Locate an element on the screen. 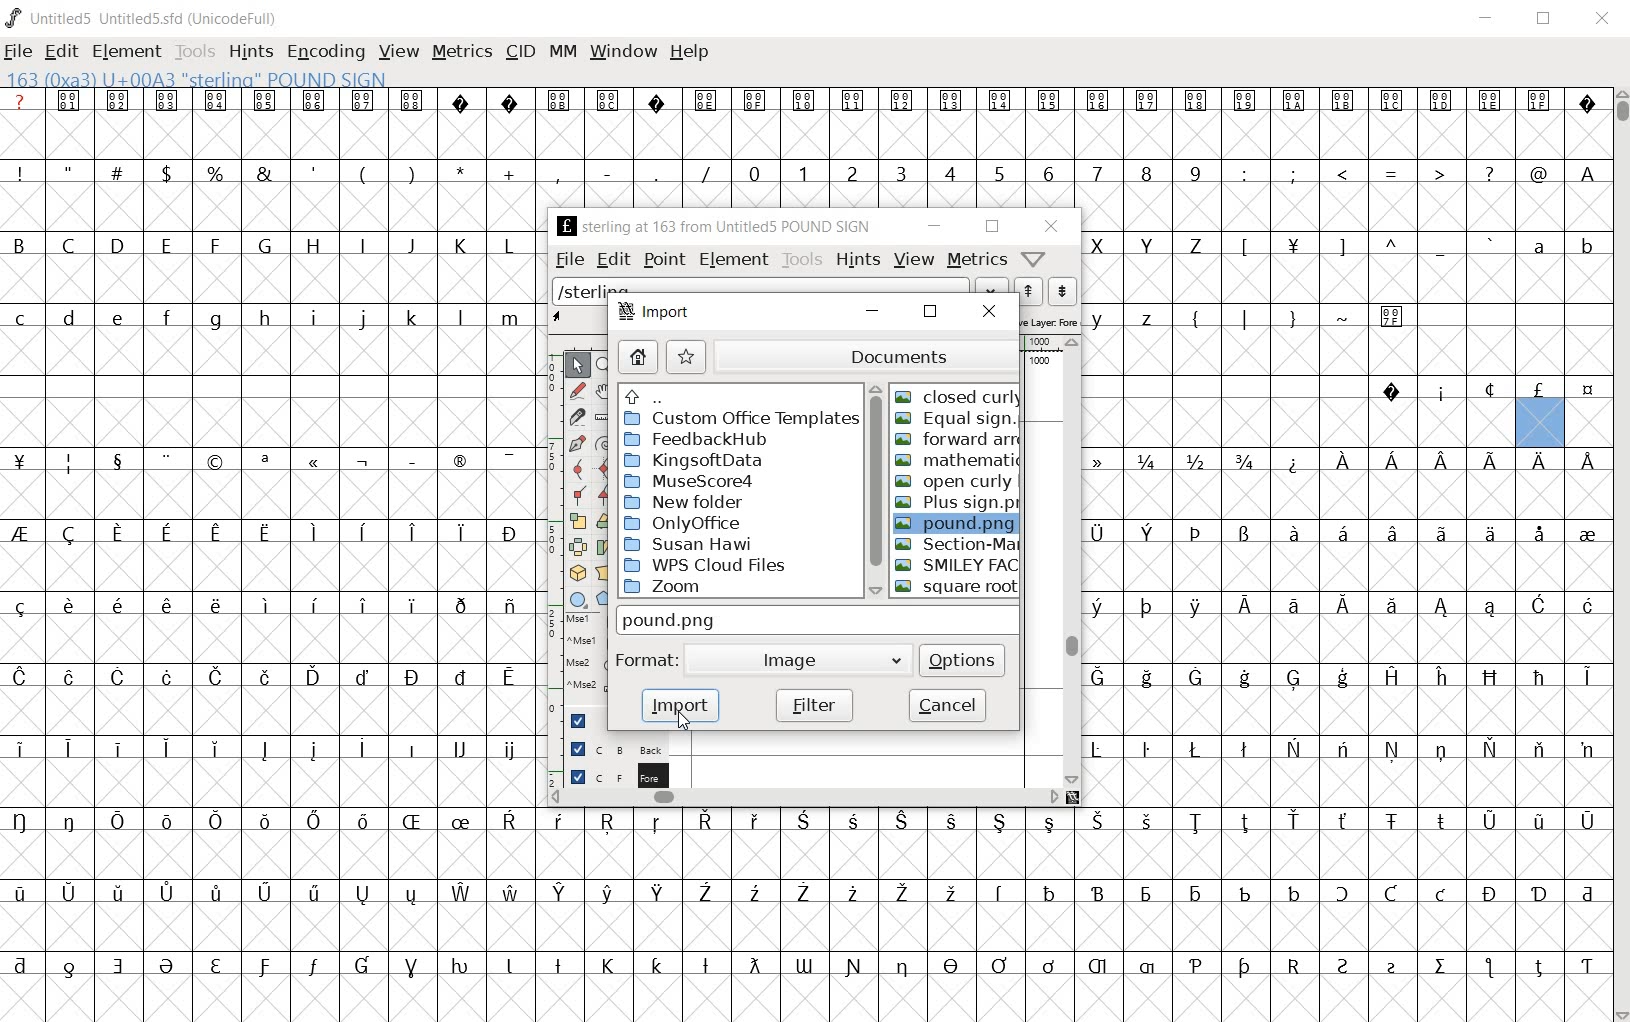  Symbol is located at coordinates (167, 679).